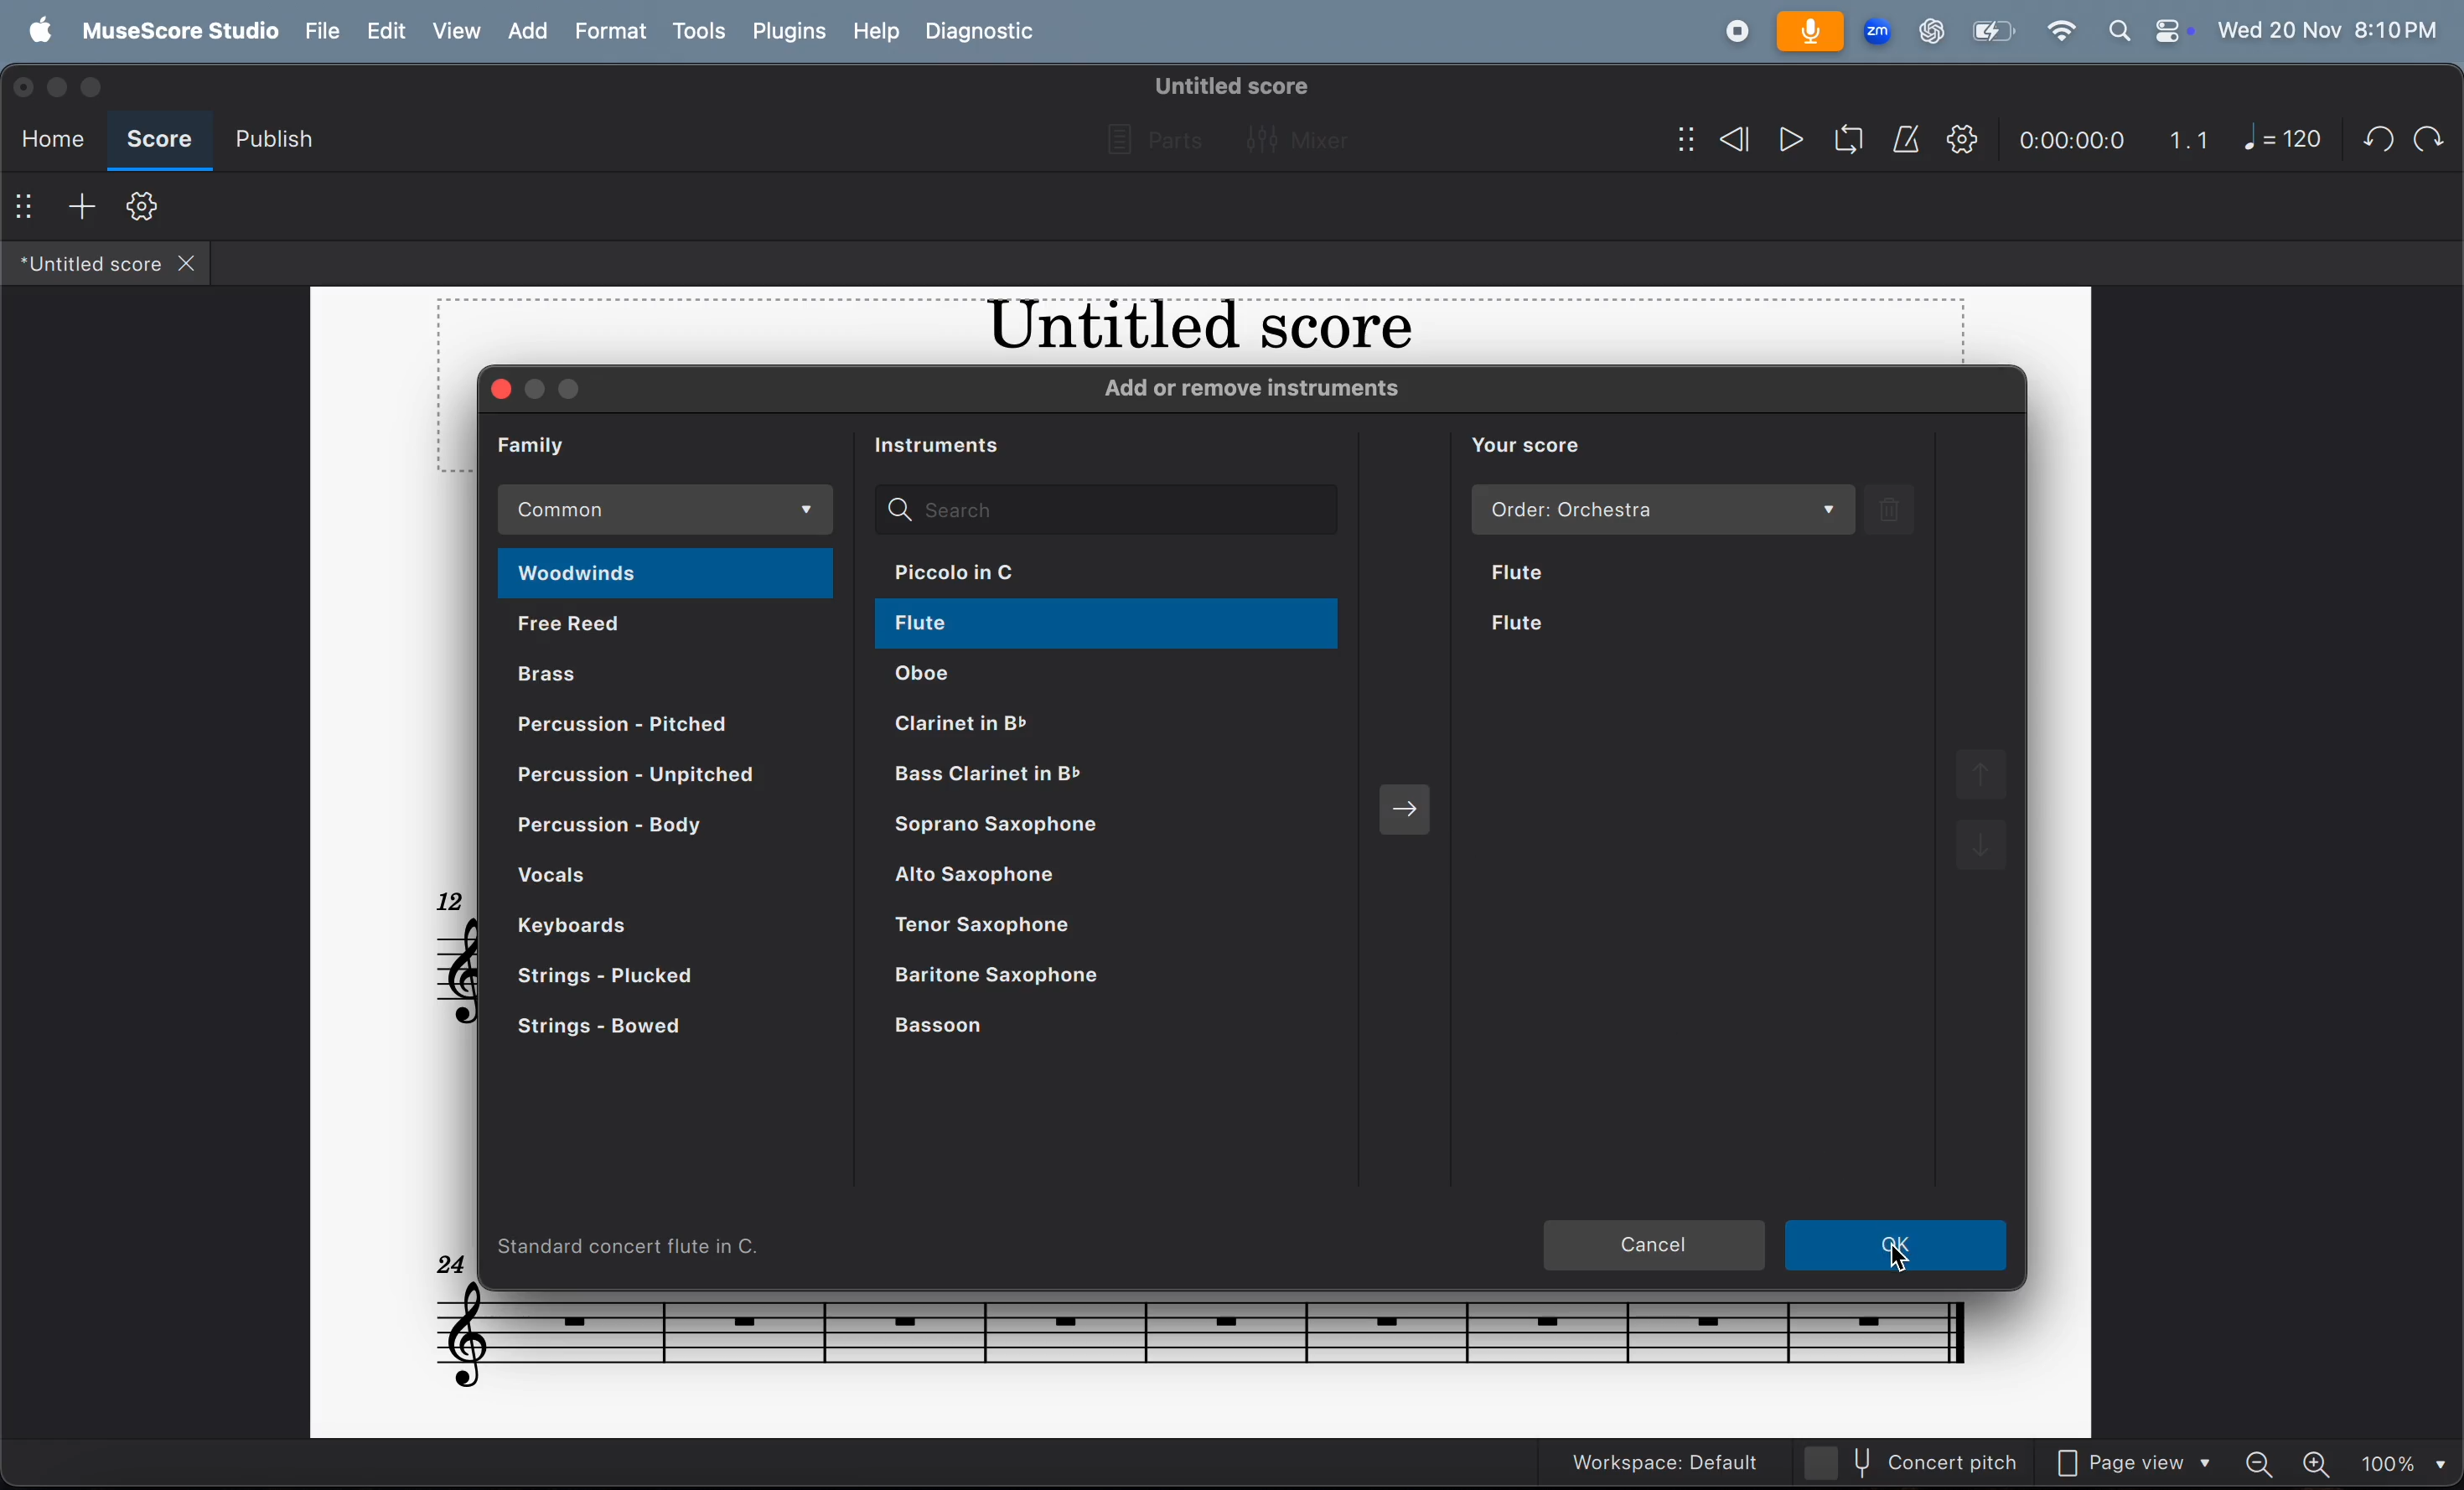 This screenshot has height=1490, width=2464. I want to click on tools, so click(701, 32).